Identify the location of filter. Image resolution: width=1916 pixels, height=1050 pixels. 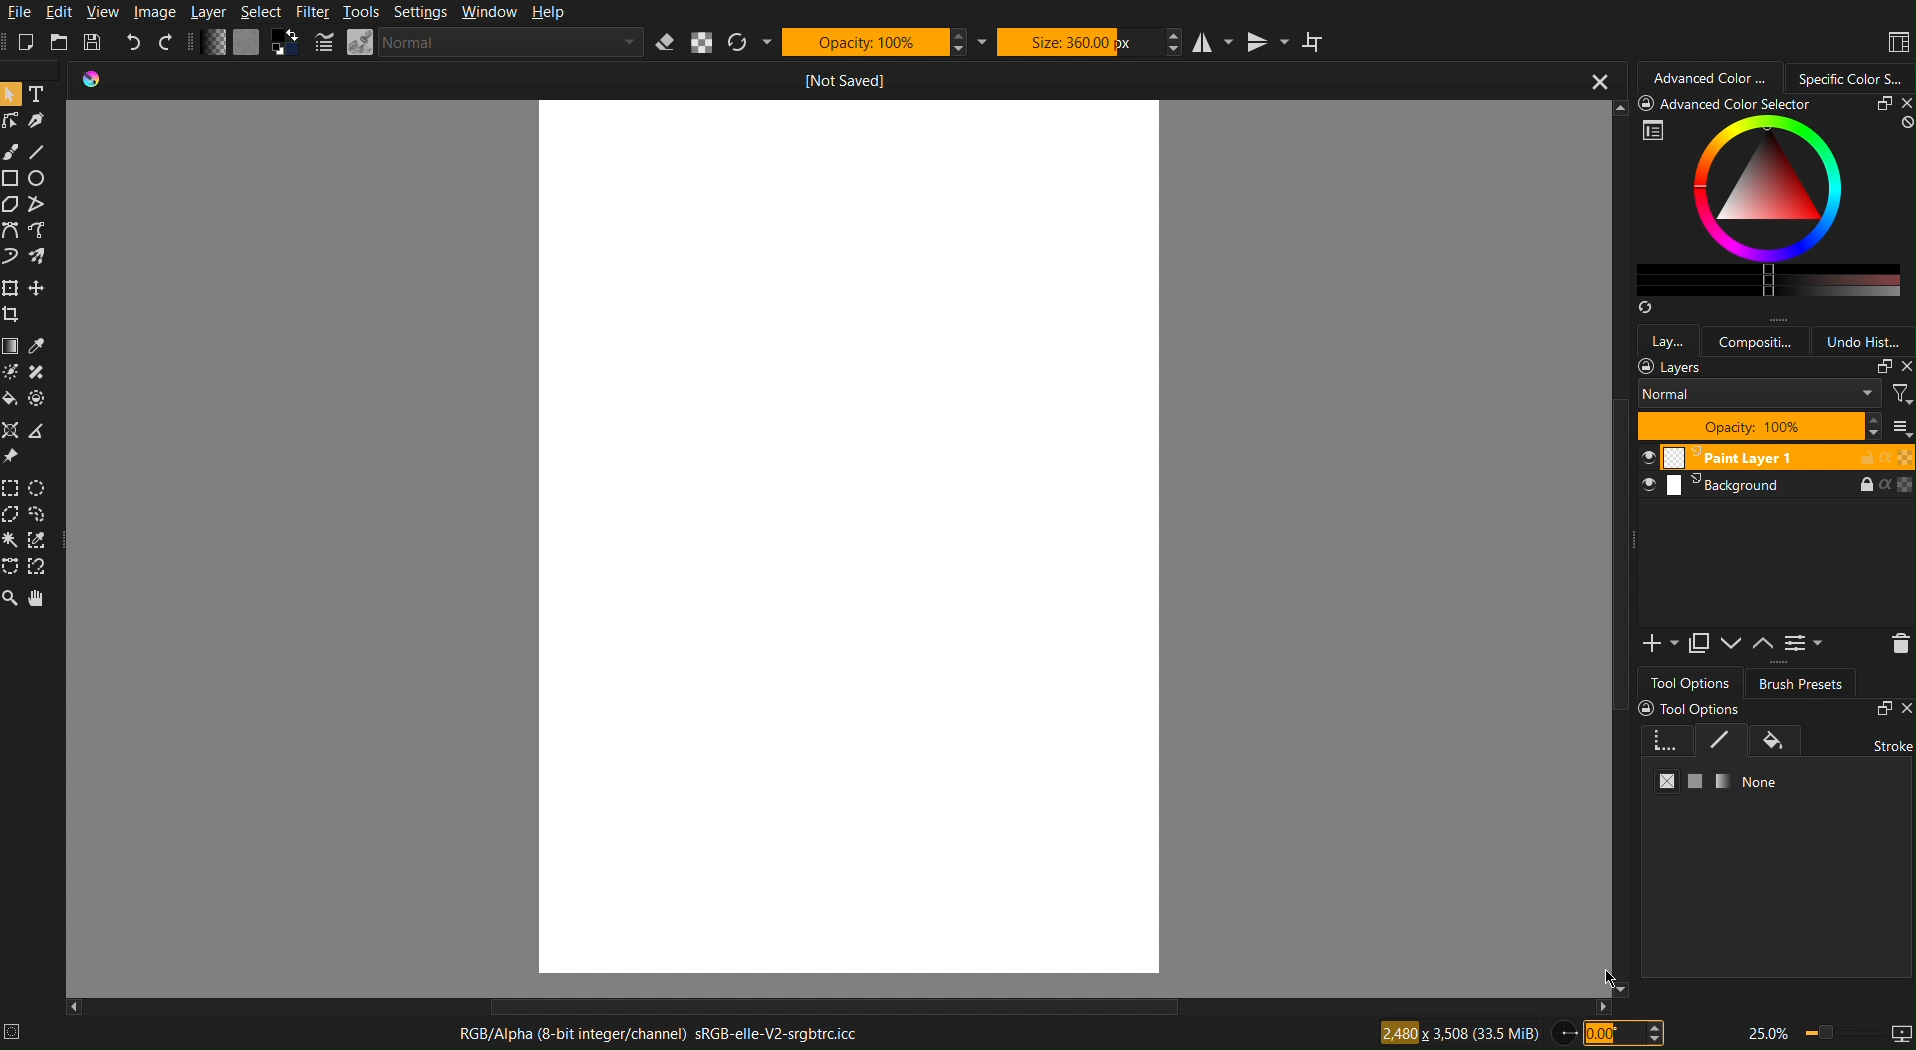
(1901, 393).